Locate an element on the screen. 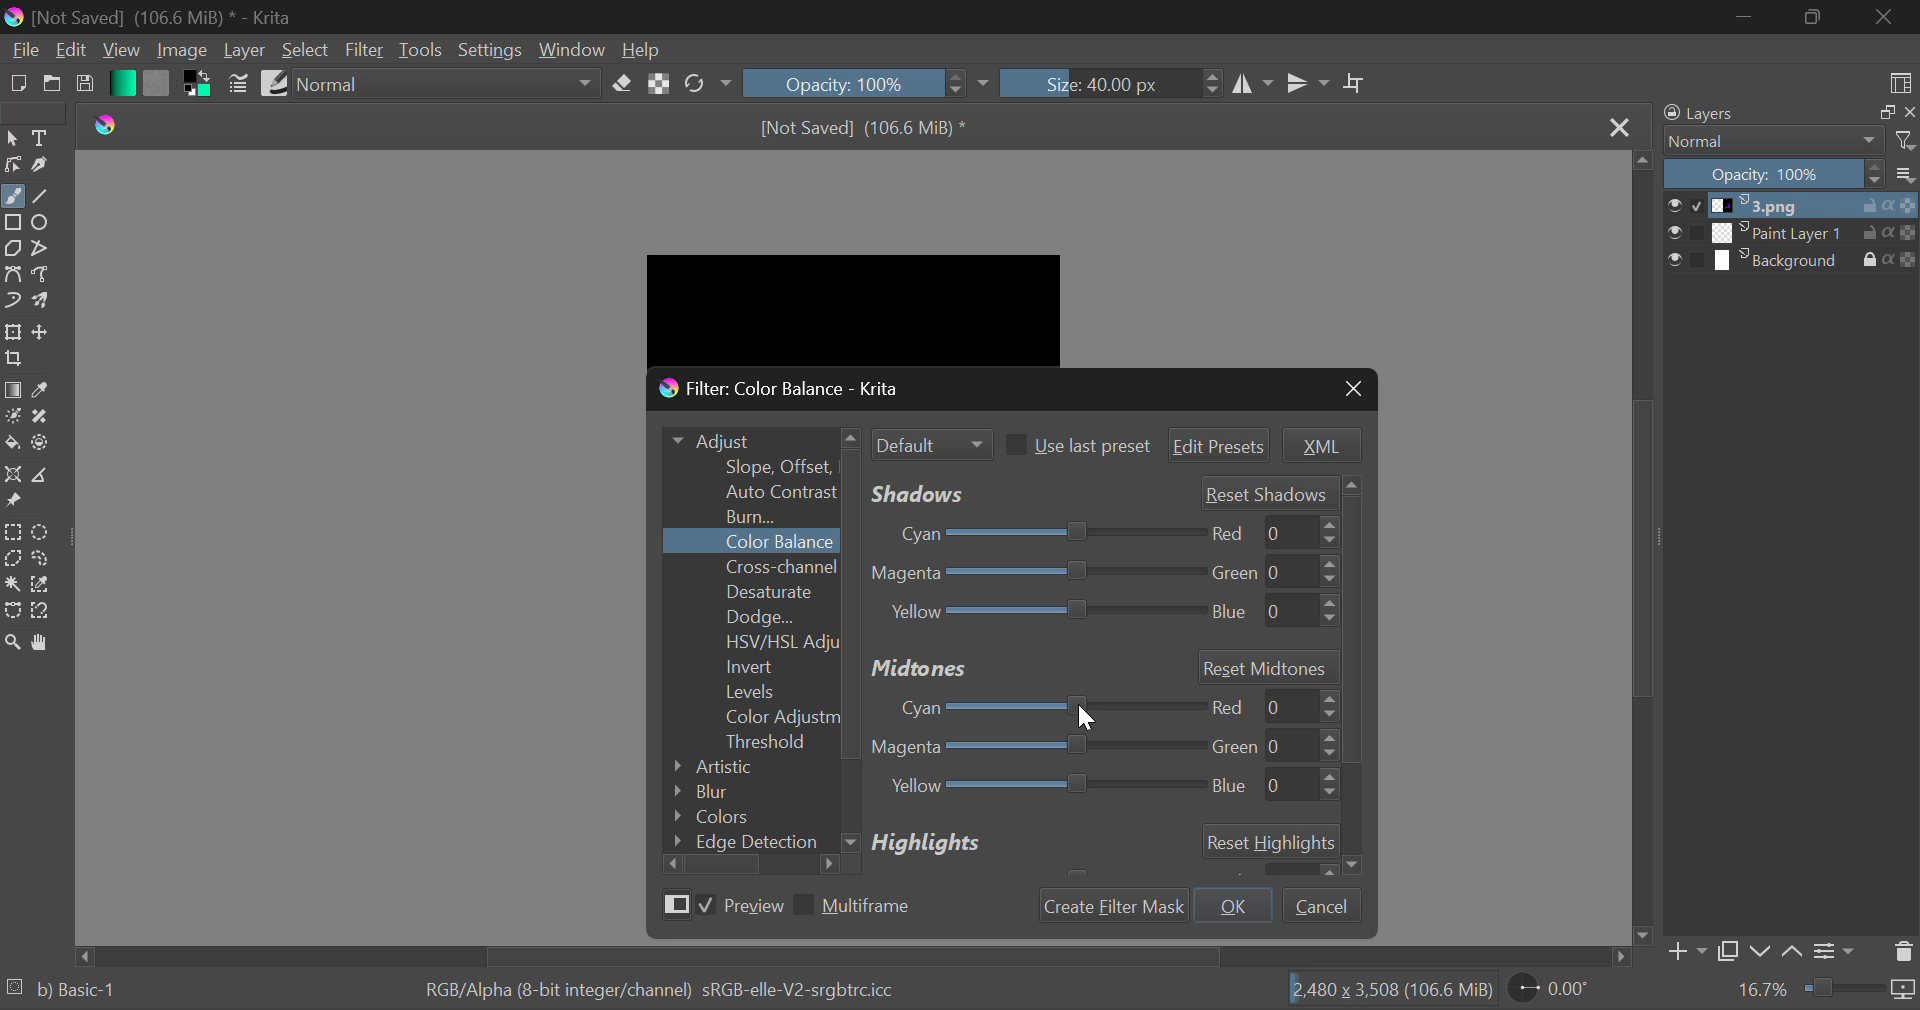 The image size is (1920, 1010). Freehand Selection is located at coordinates (41, 558).